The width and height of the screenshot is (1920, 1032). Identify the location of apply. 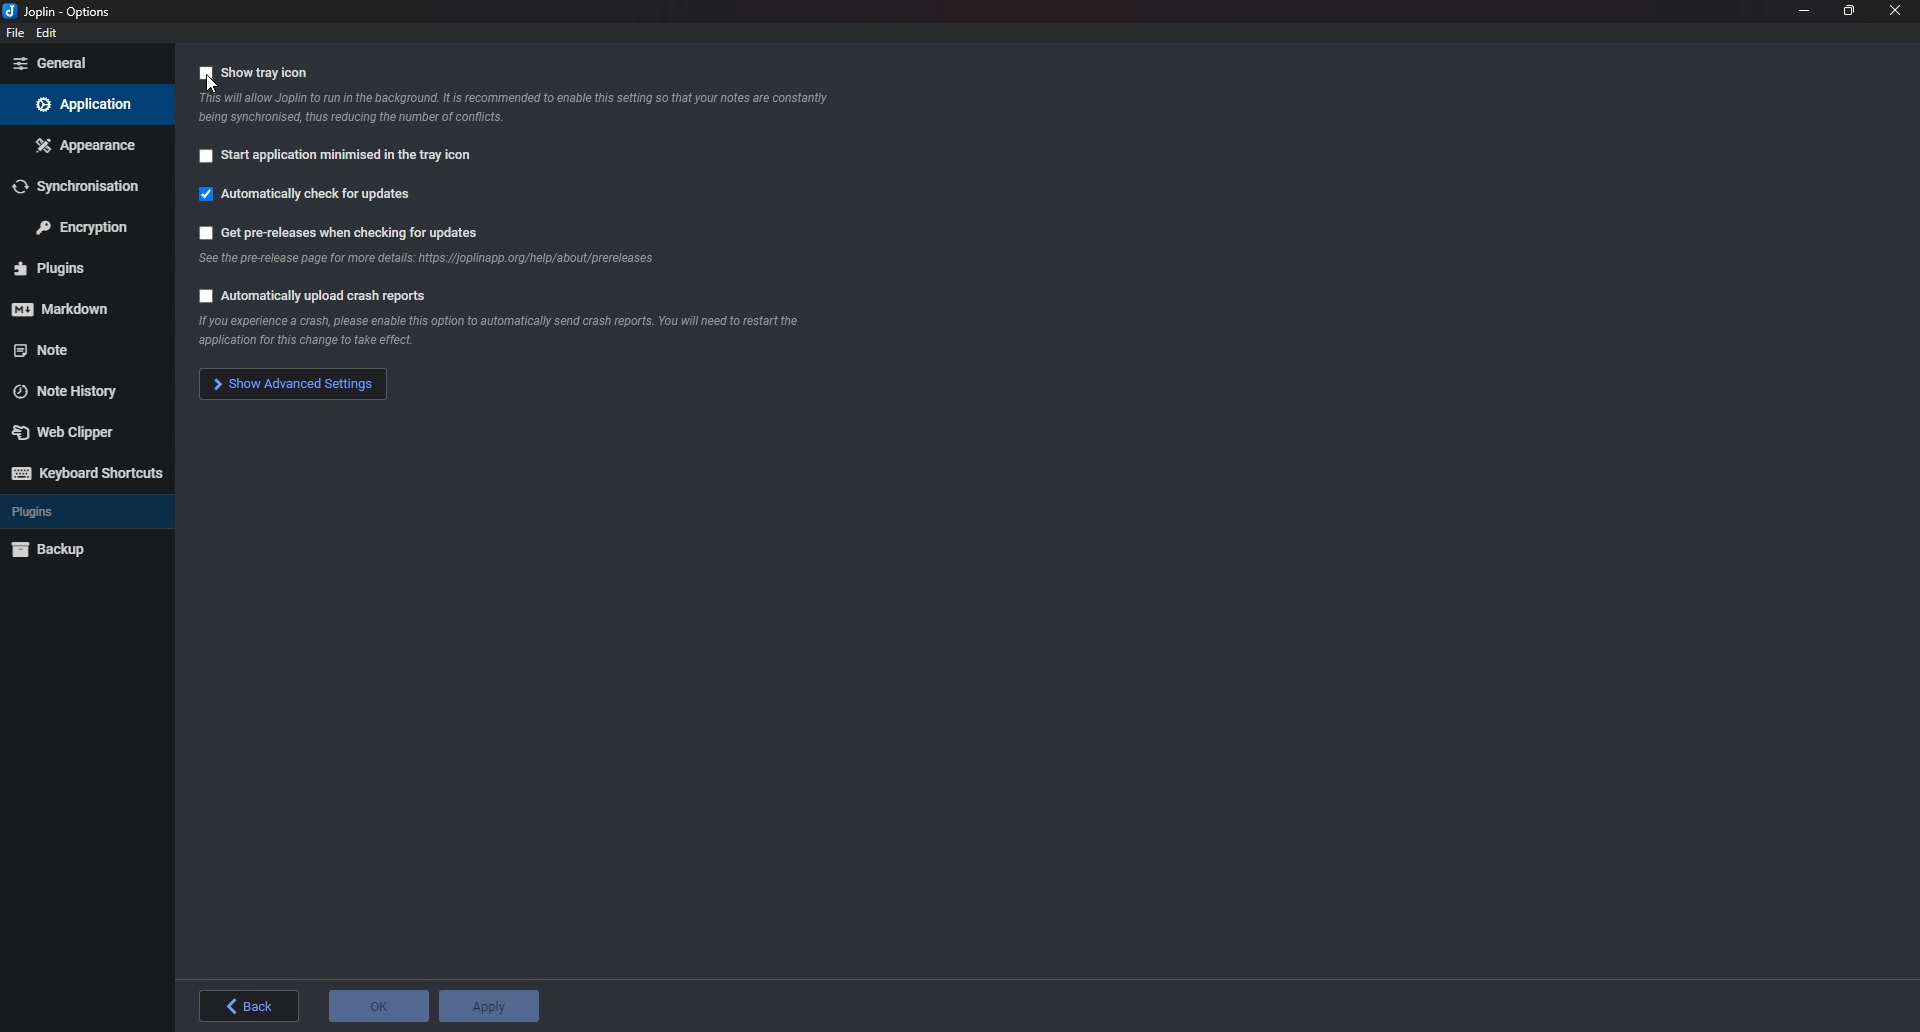
(490, 1007).